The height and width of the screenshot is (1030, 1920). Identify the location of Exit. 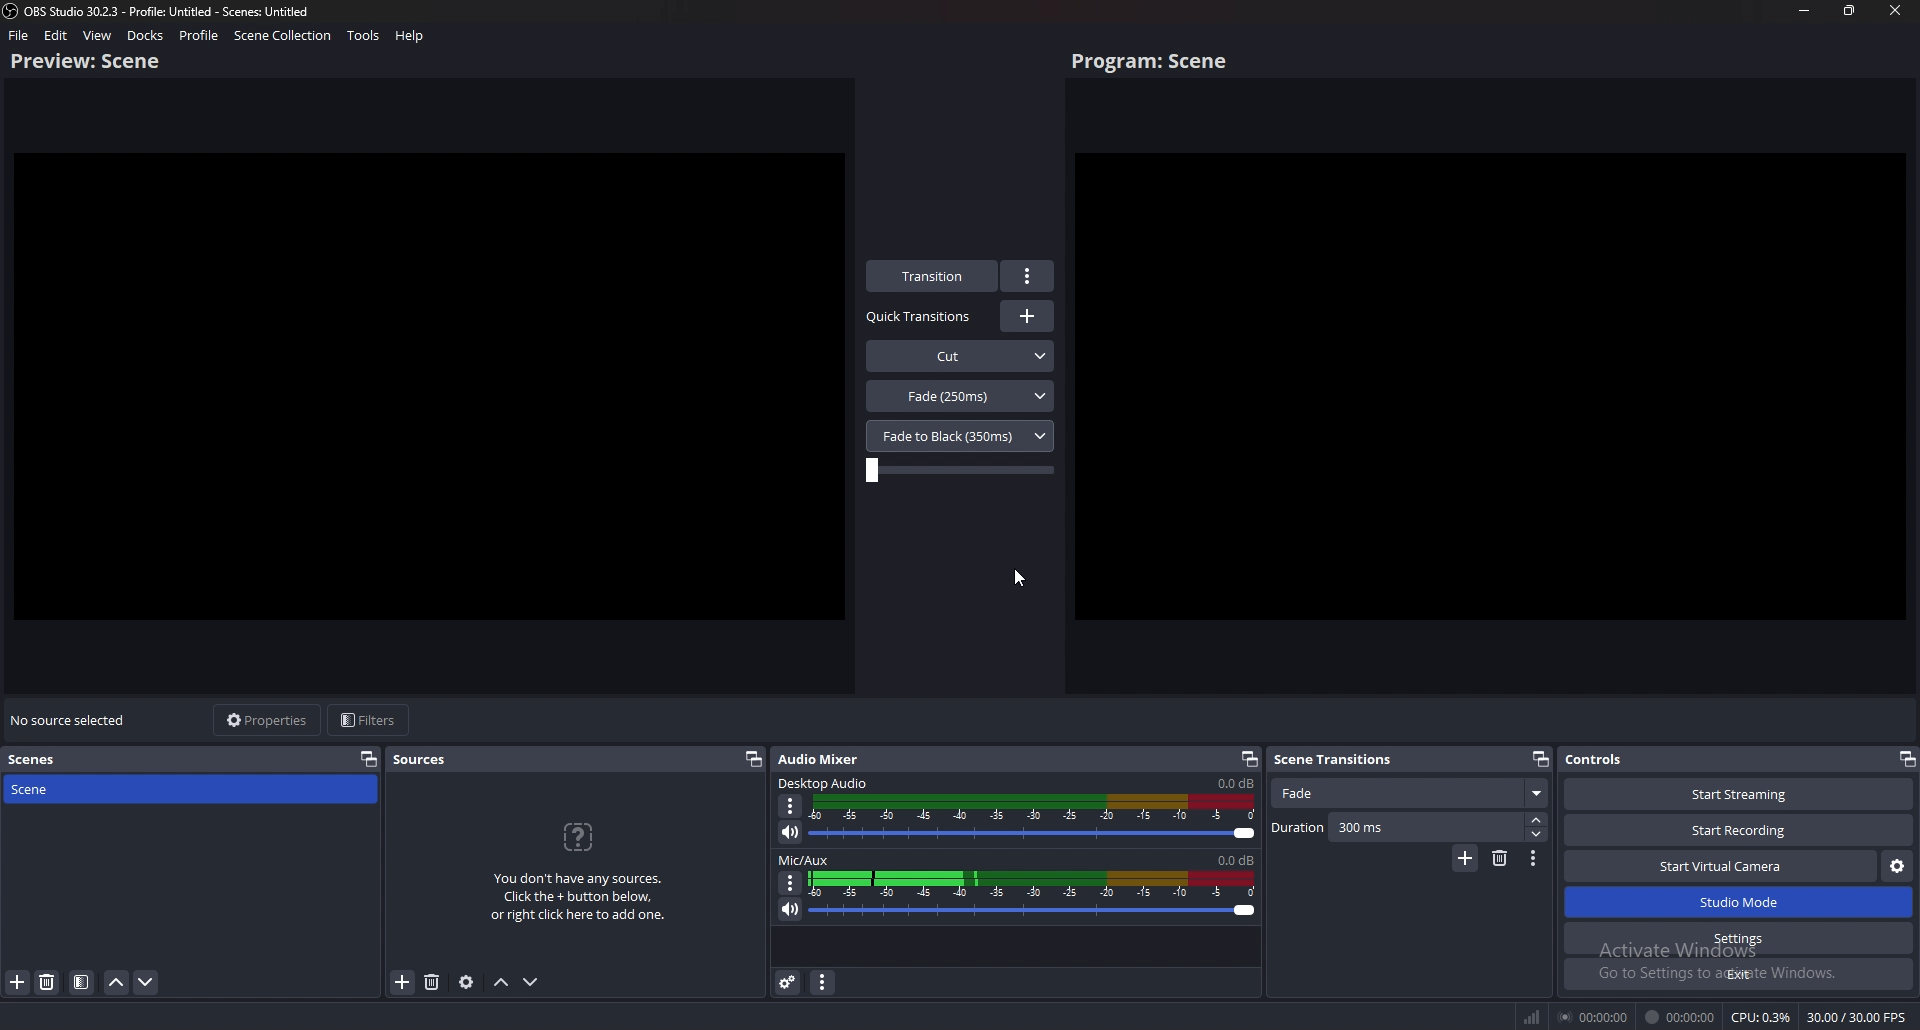
(1738, 974).